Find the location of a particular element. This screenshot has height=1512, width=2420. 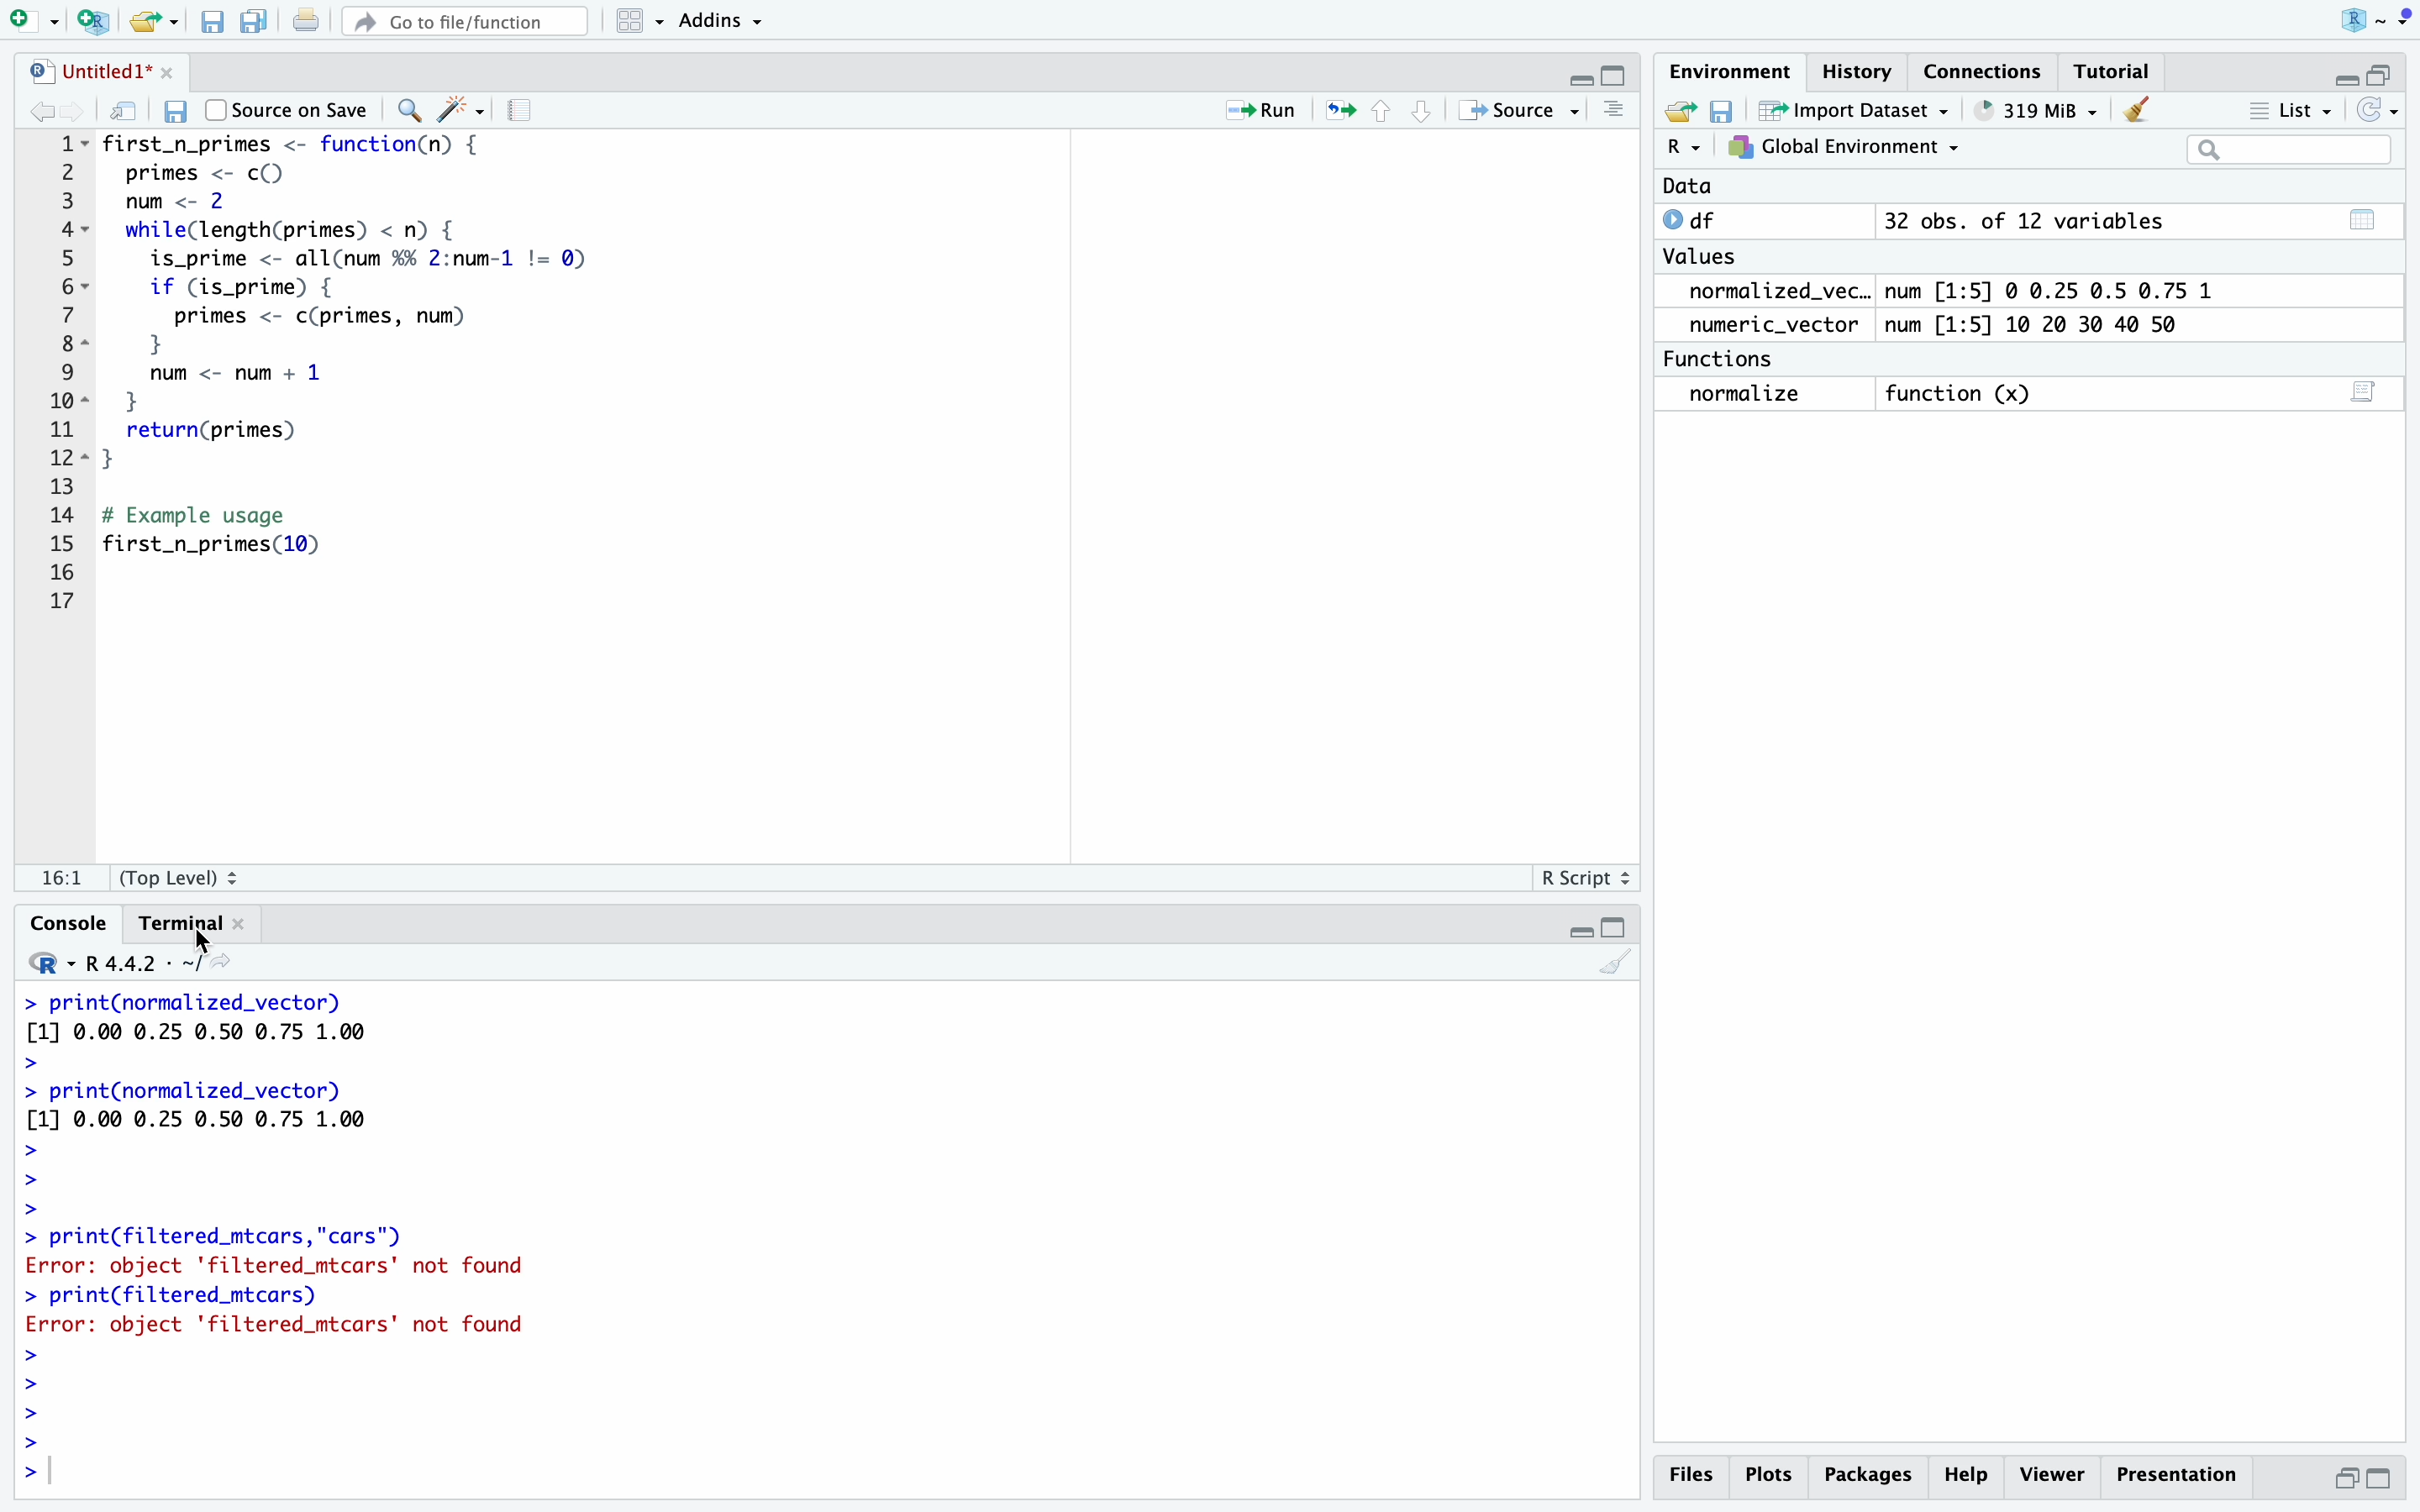

normalize function (x) 3 is located at coordinates (2031, 398).